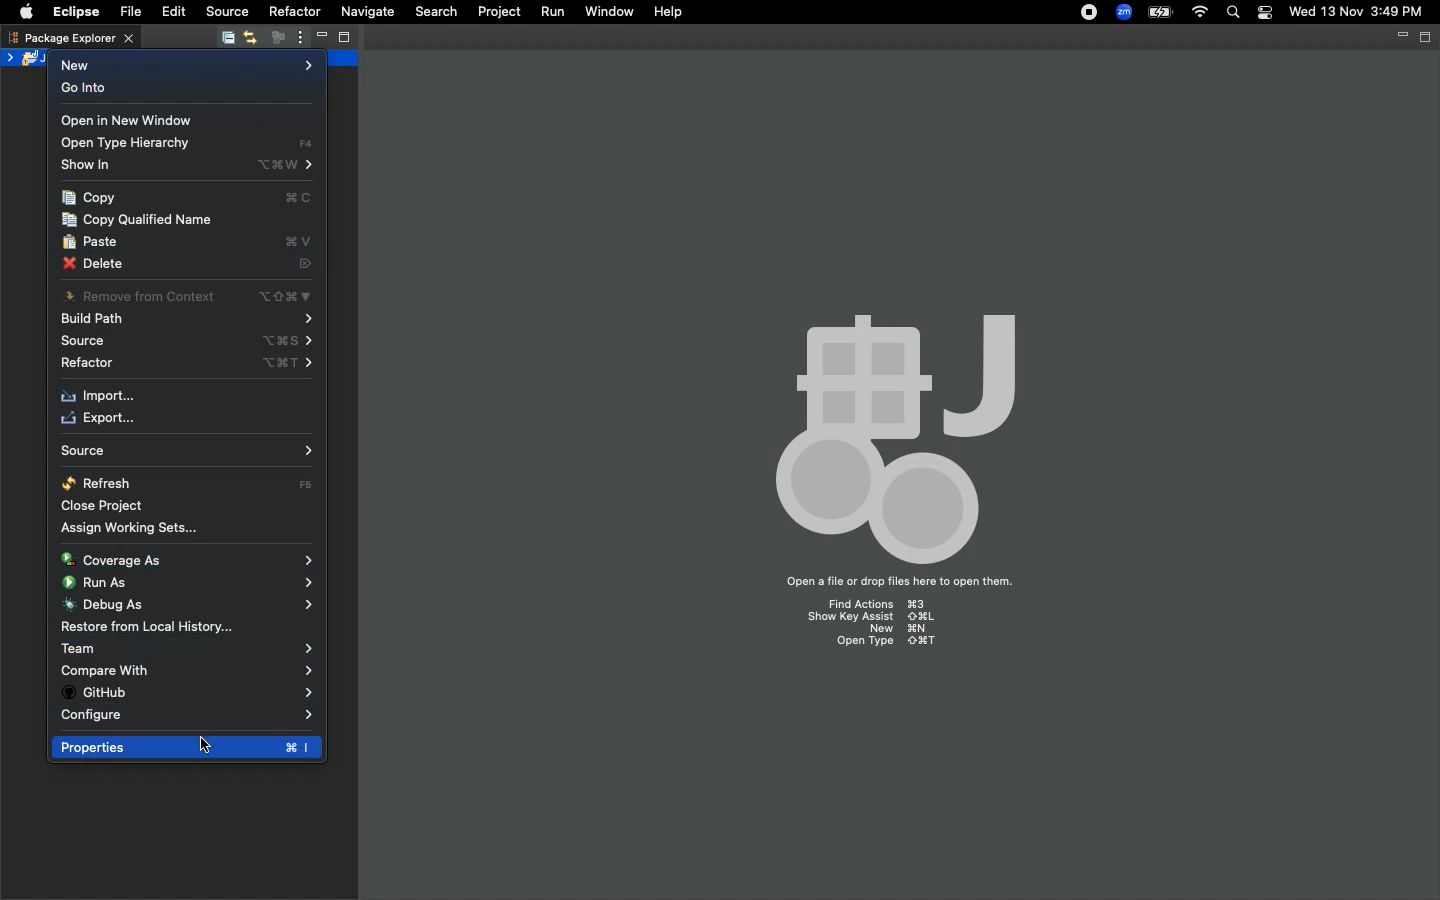  I want to click on Package explorer, so click(70, 37).